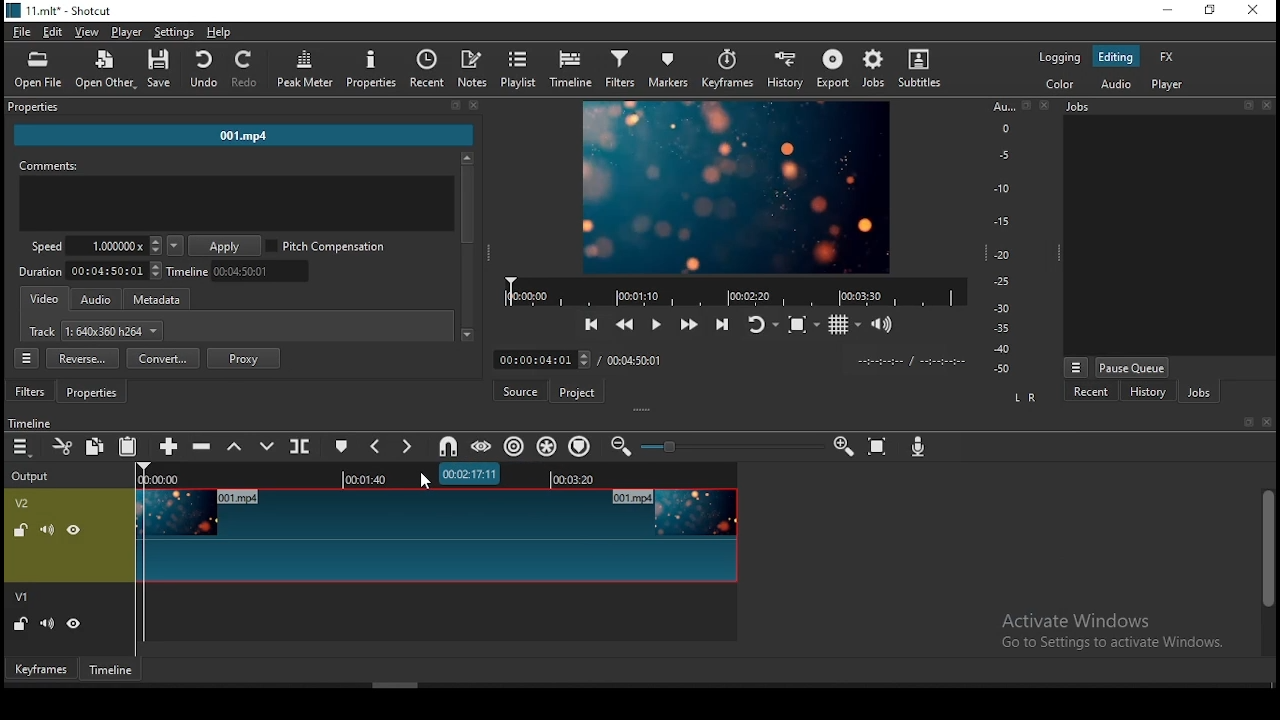  What do you see at coordinates (1266, 570) in the screenshot?
I see `scroll bar` at bounding box center [1266, 570].